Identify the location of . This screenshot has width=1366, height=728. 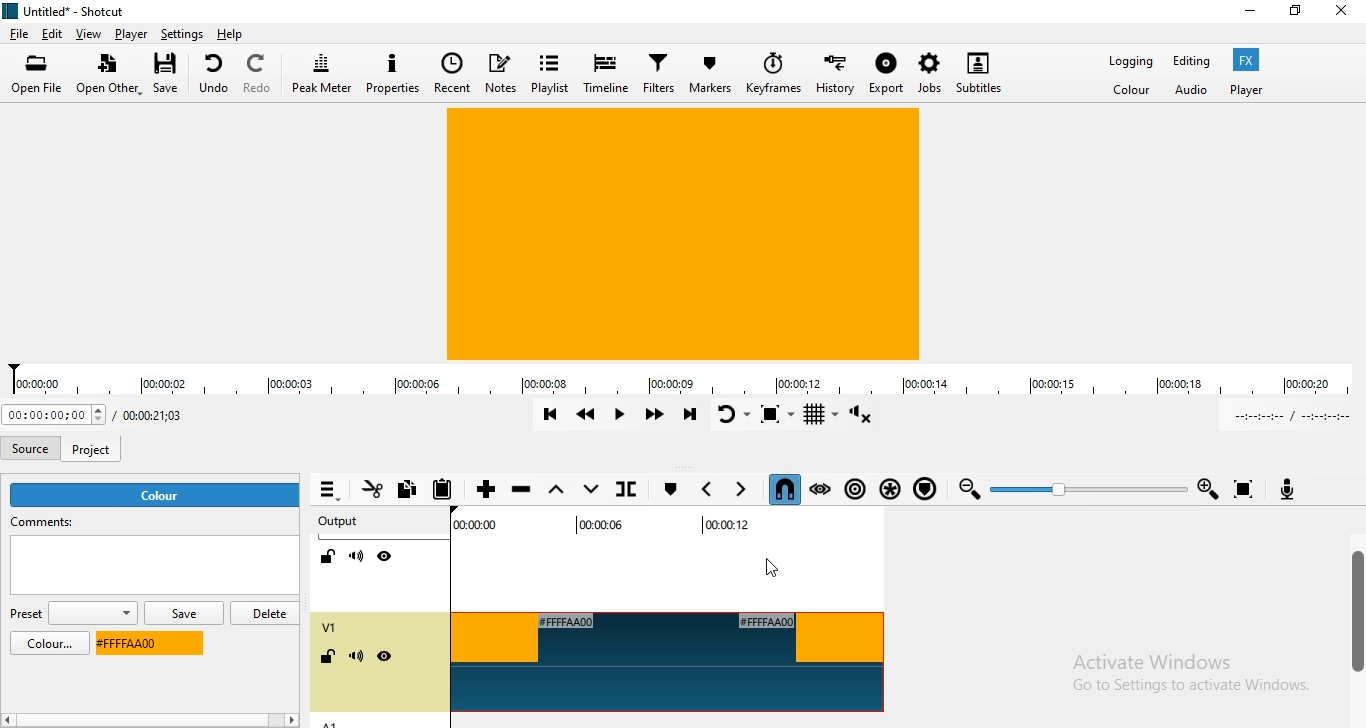
(687, 235).